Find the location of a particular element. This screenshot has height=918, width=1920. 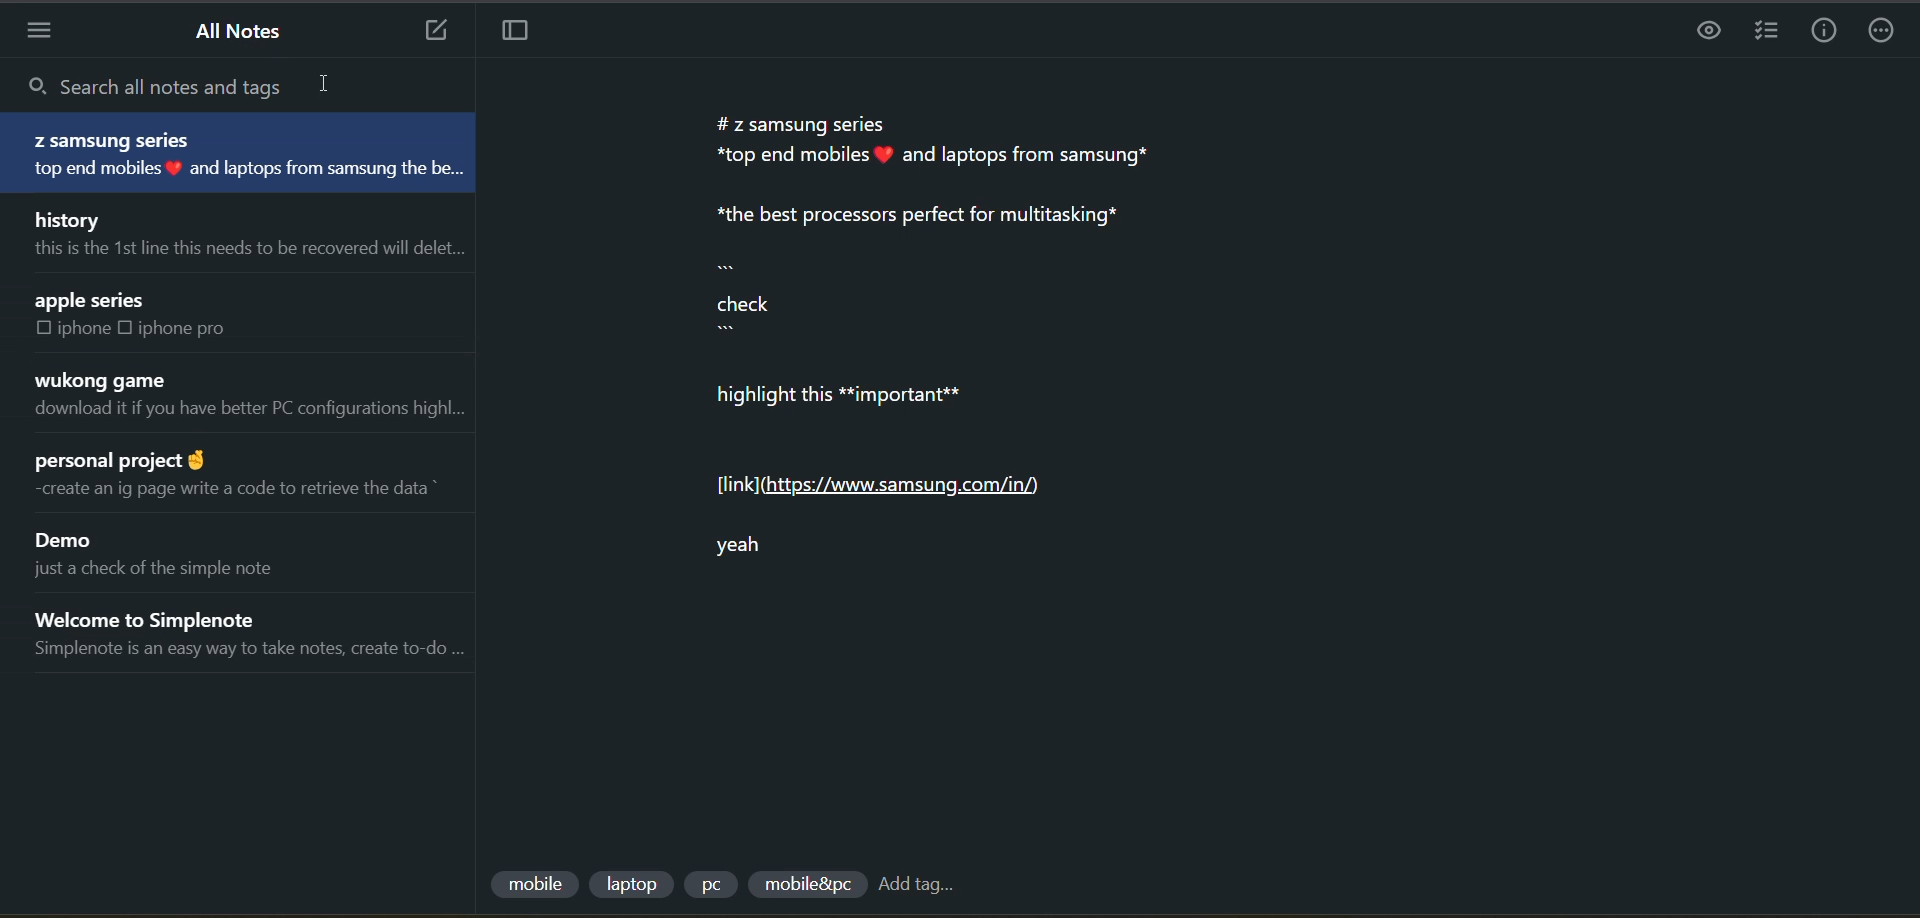

[link] (https://www.samsung.com/in/ is located at coordinates (884, 487).